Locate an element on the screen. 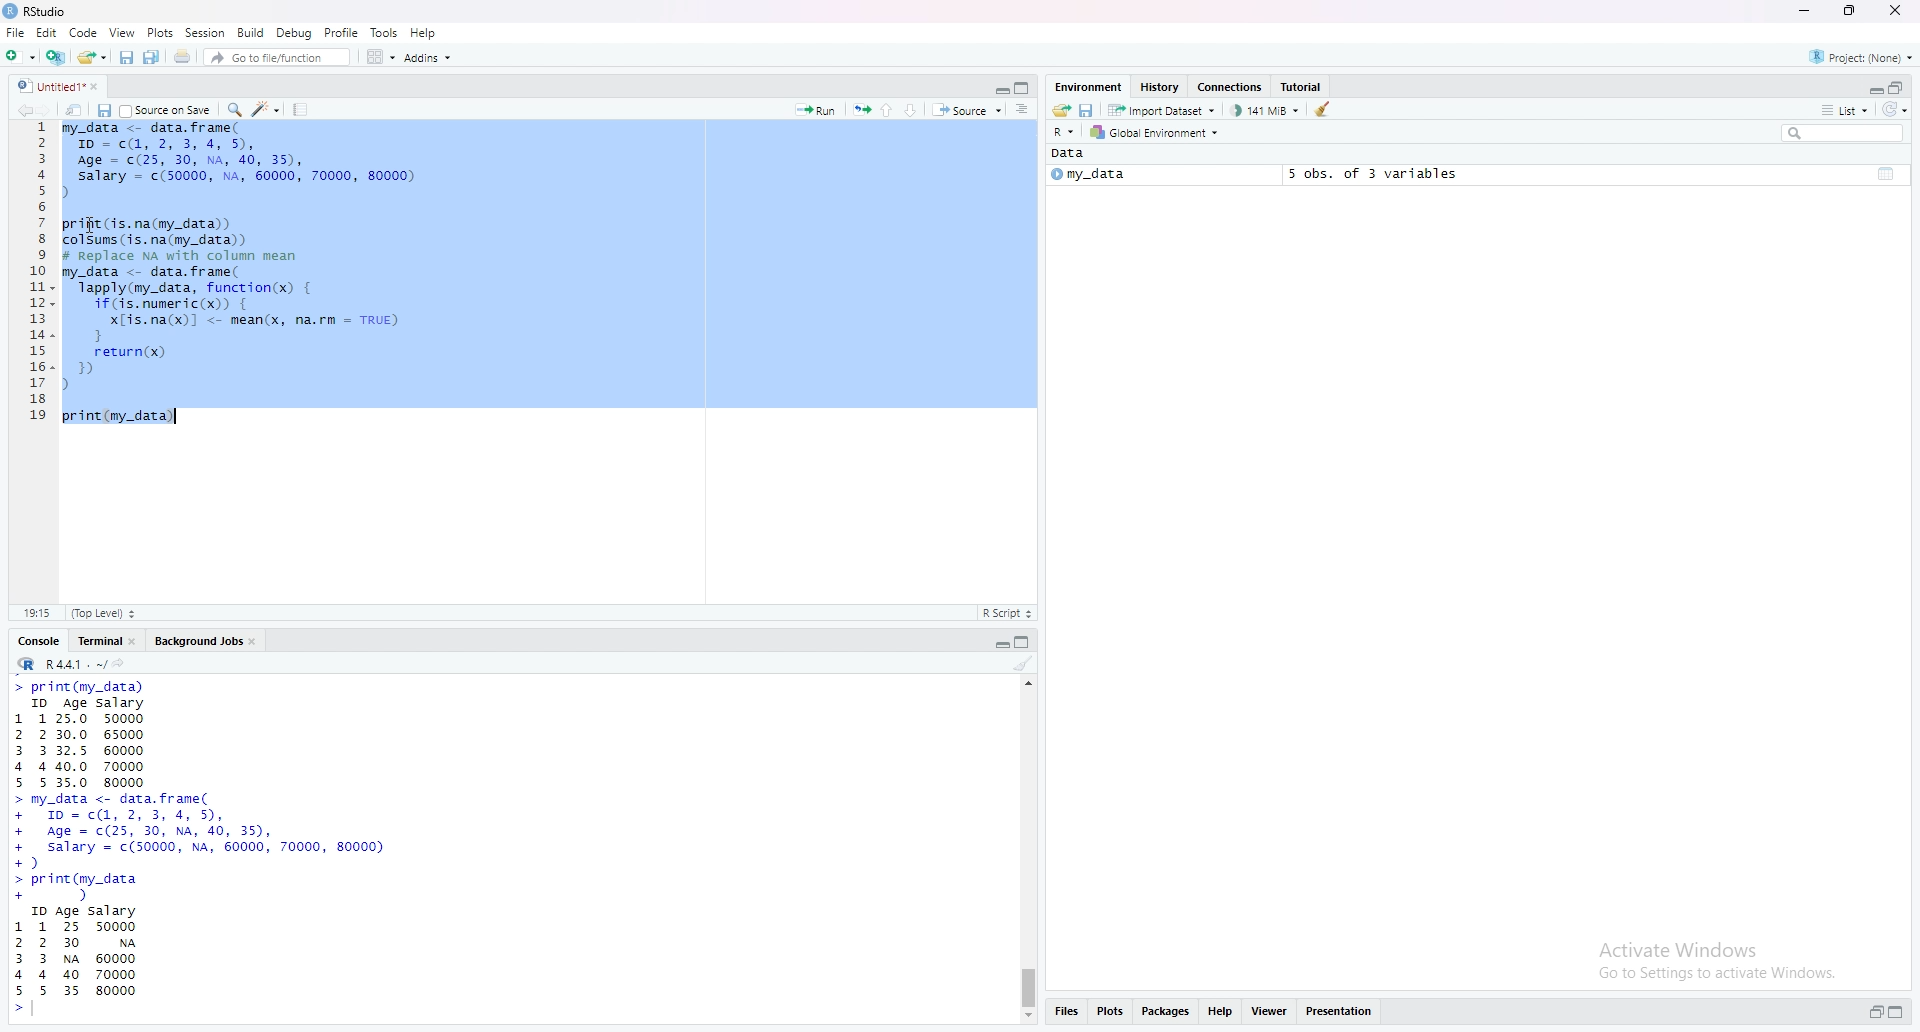 The height and width of the screenshot is (1032, 1920). top level is located at coordinates (109, 611).